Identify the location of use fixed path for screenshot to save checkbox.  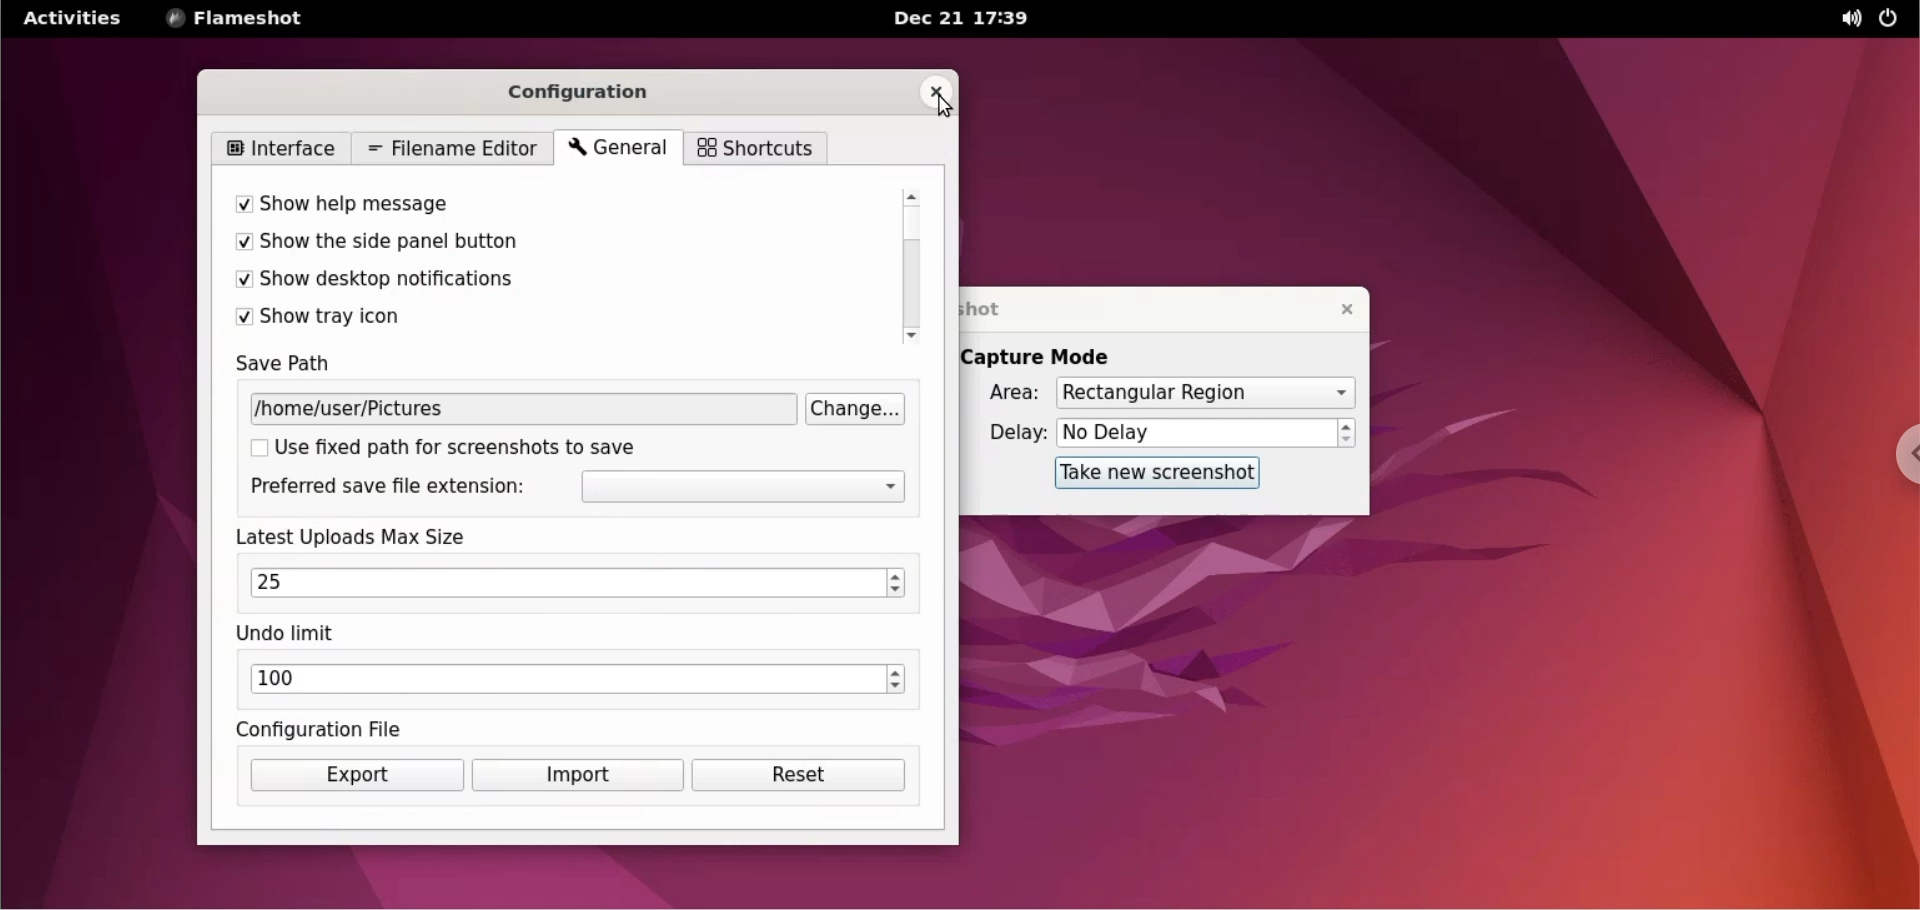
(469, 447).